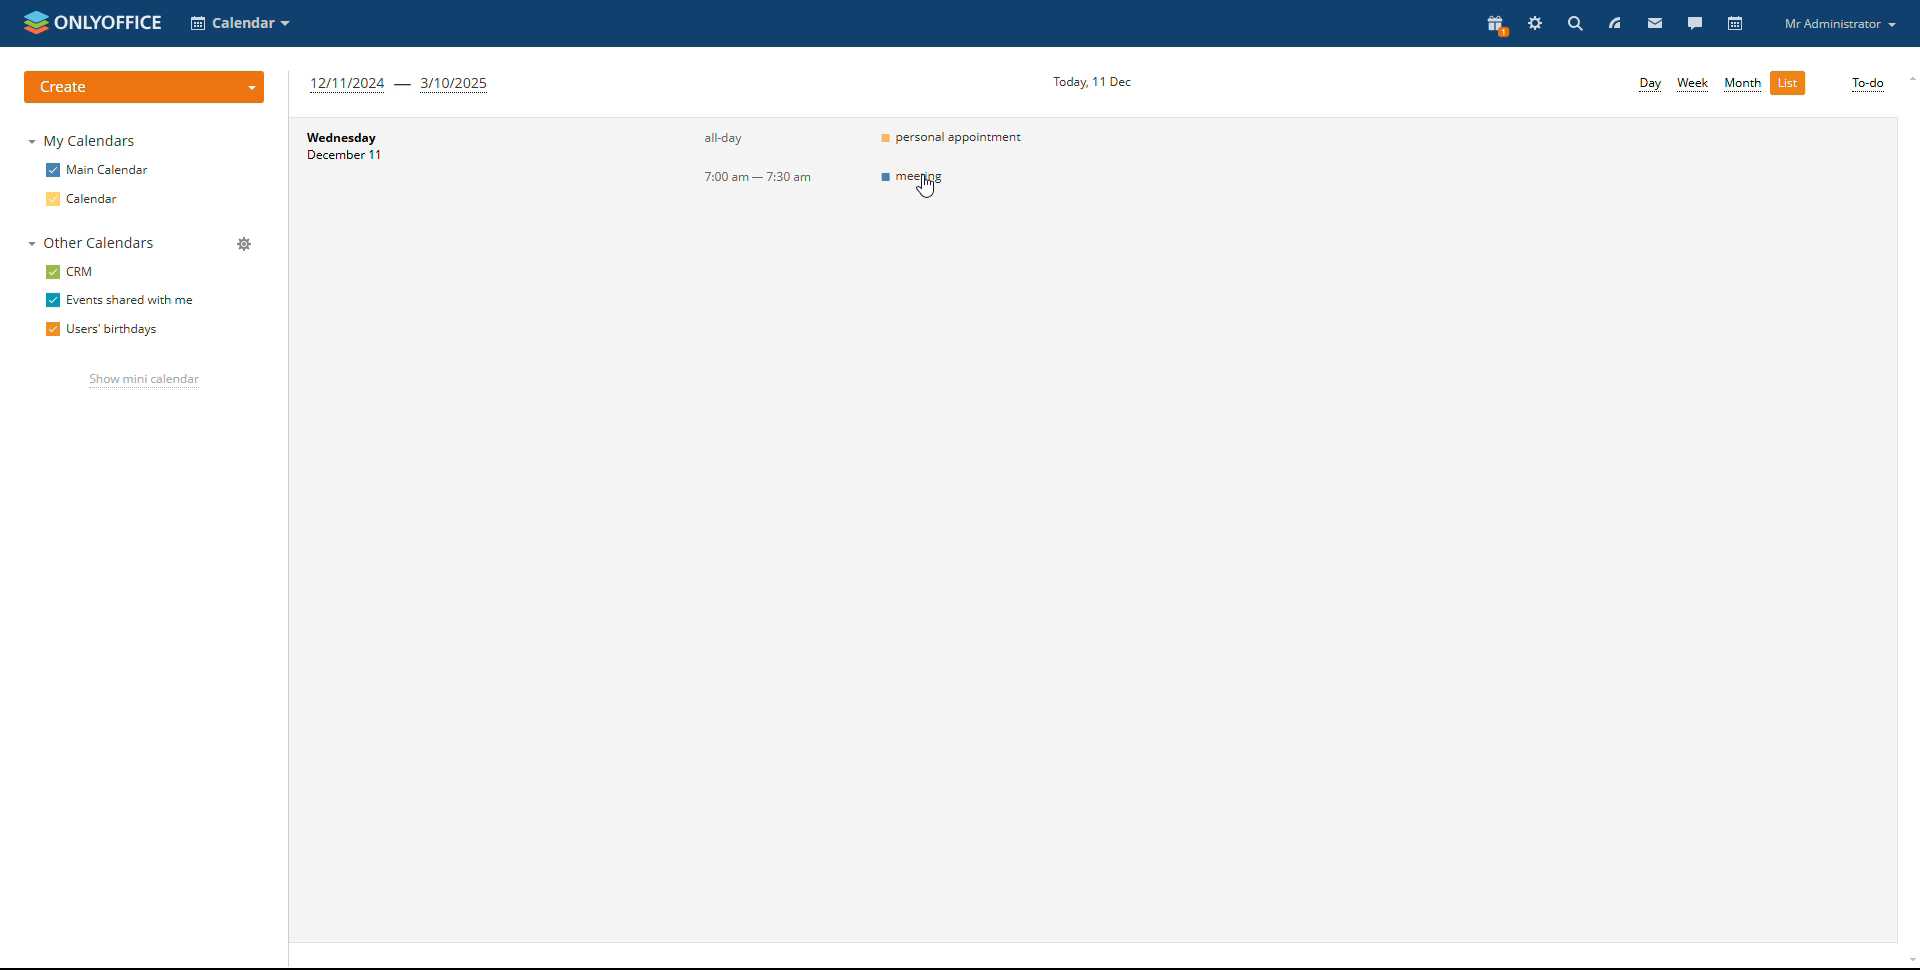 This screenshot has width=1920, height=970. I want to click on select application, so click(242, 23).